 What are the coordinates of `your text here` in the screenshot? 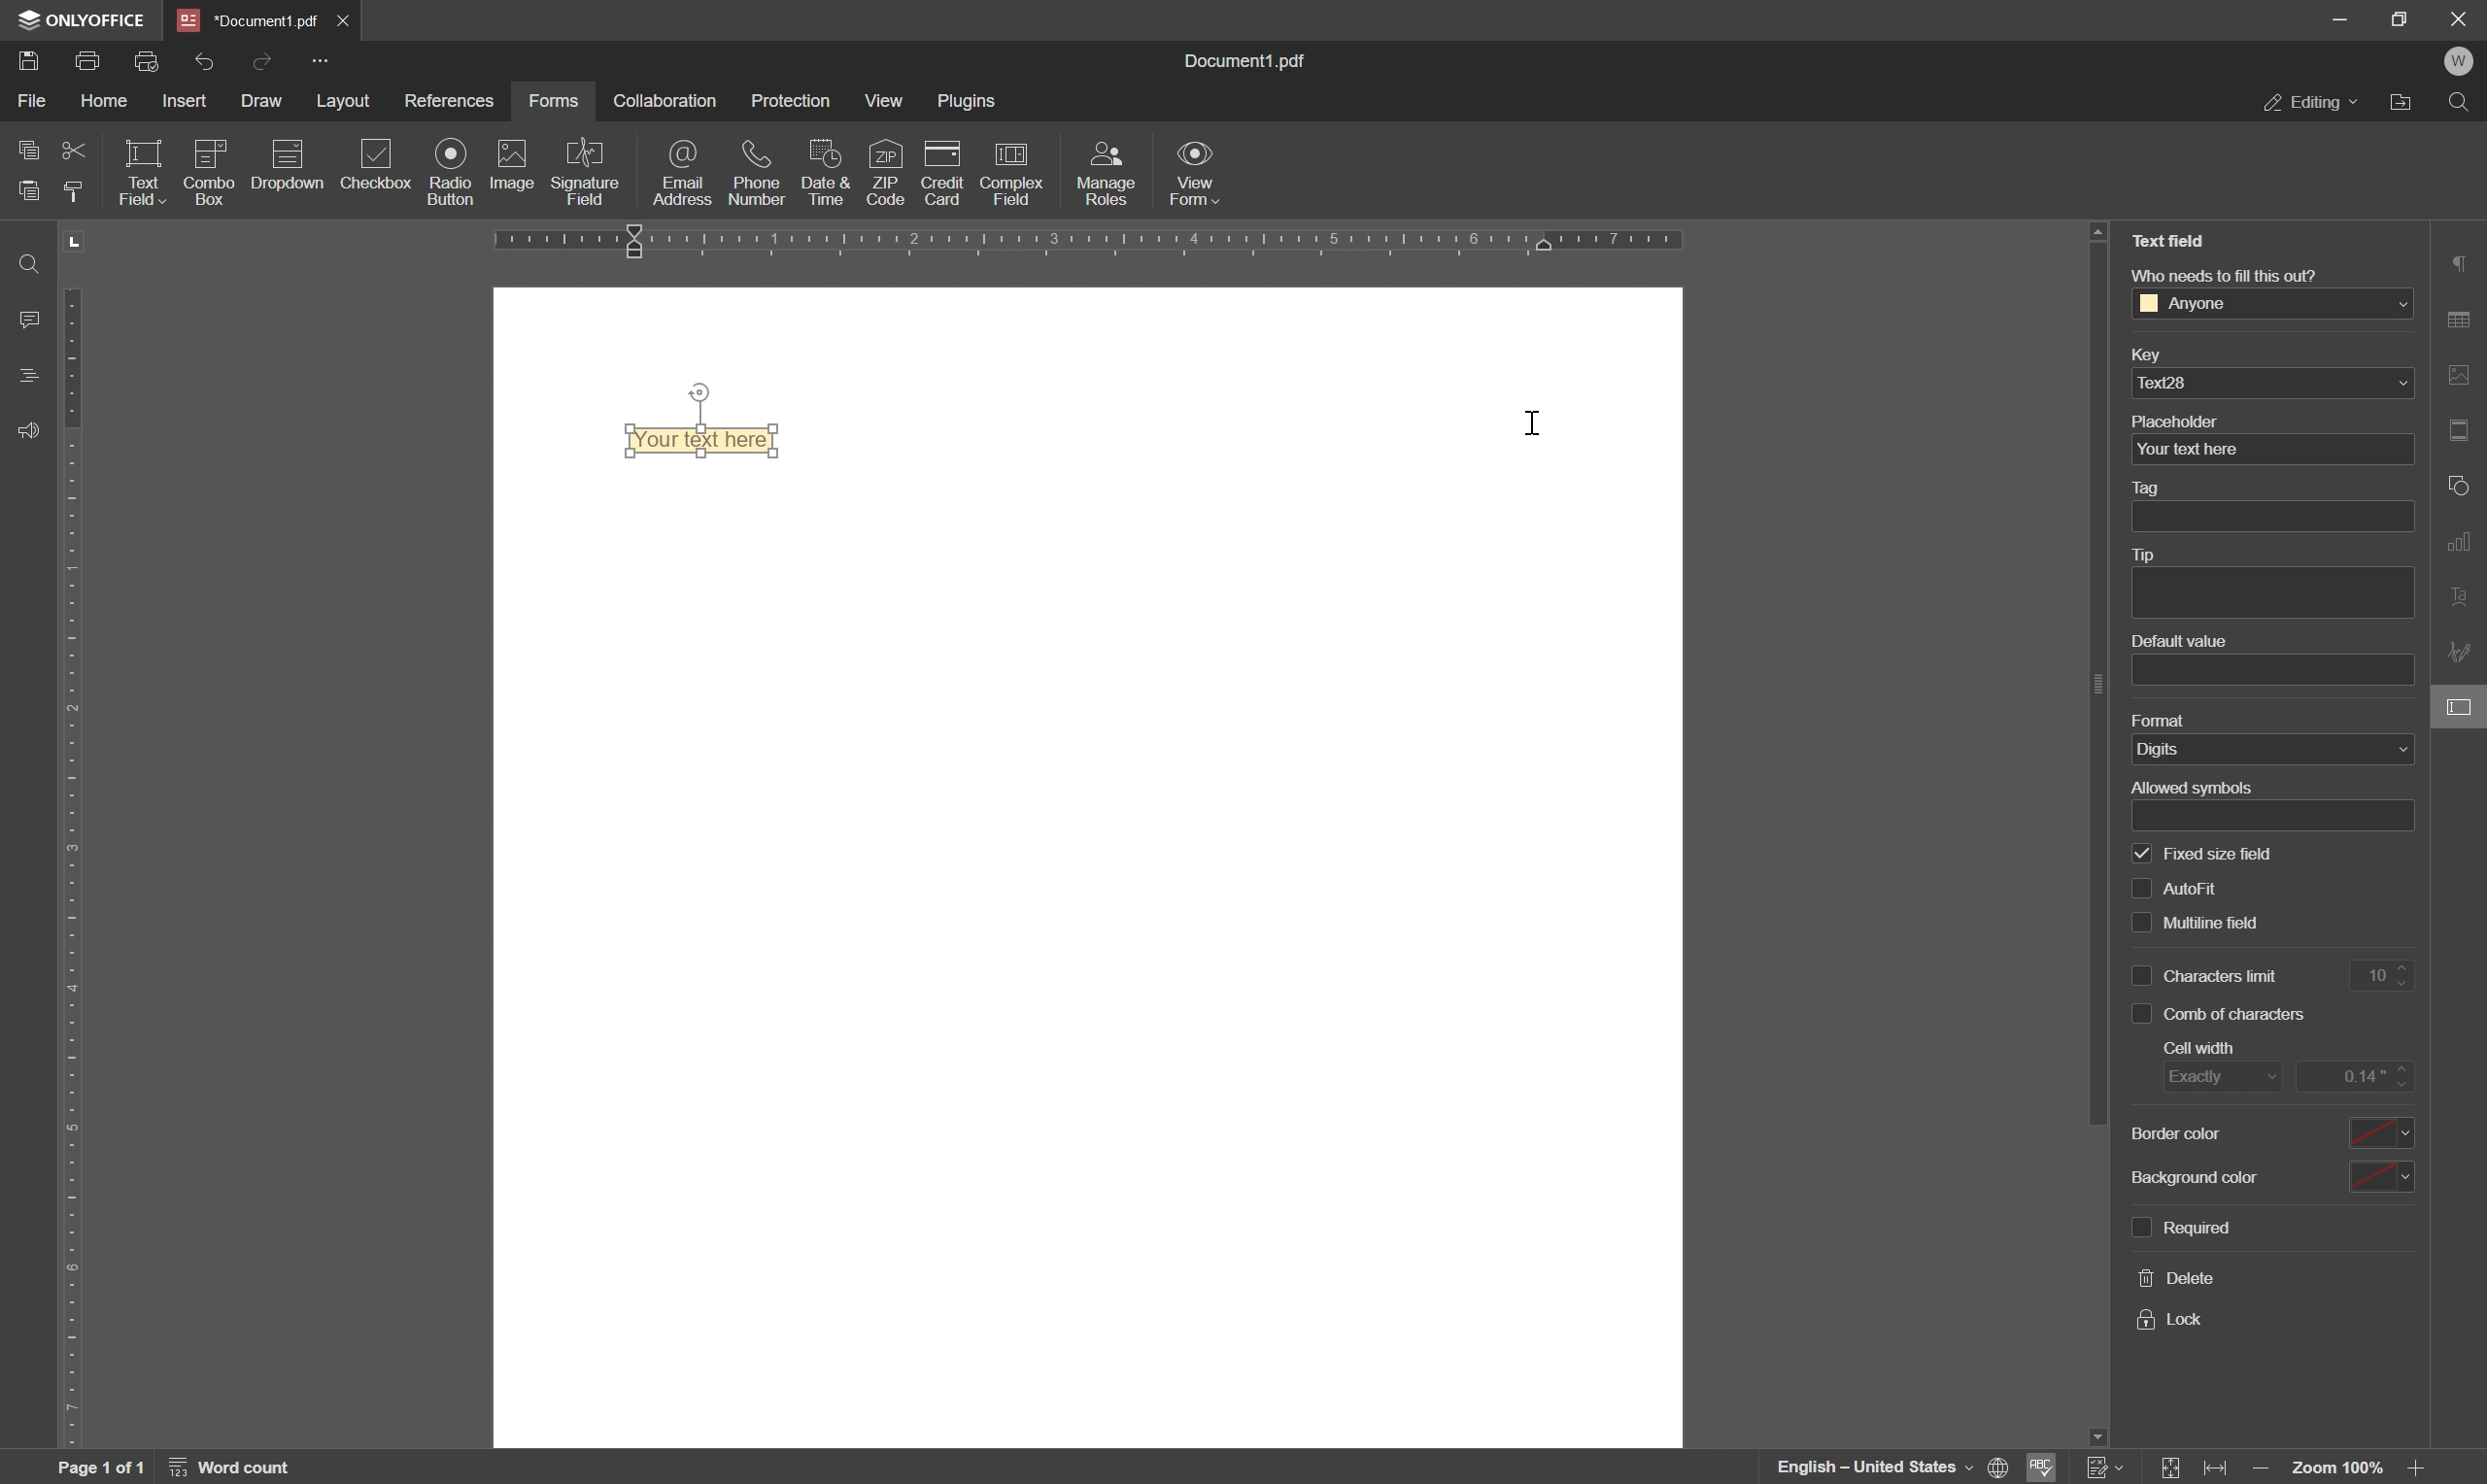 It's located at (689, 437).